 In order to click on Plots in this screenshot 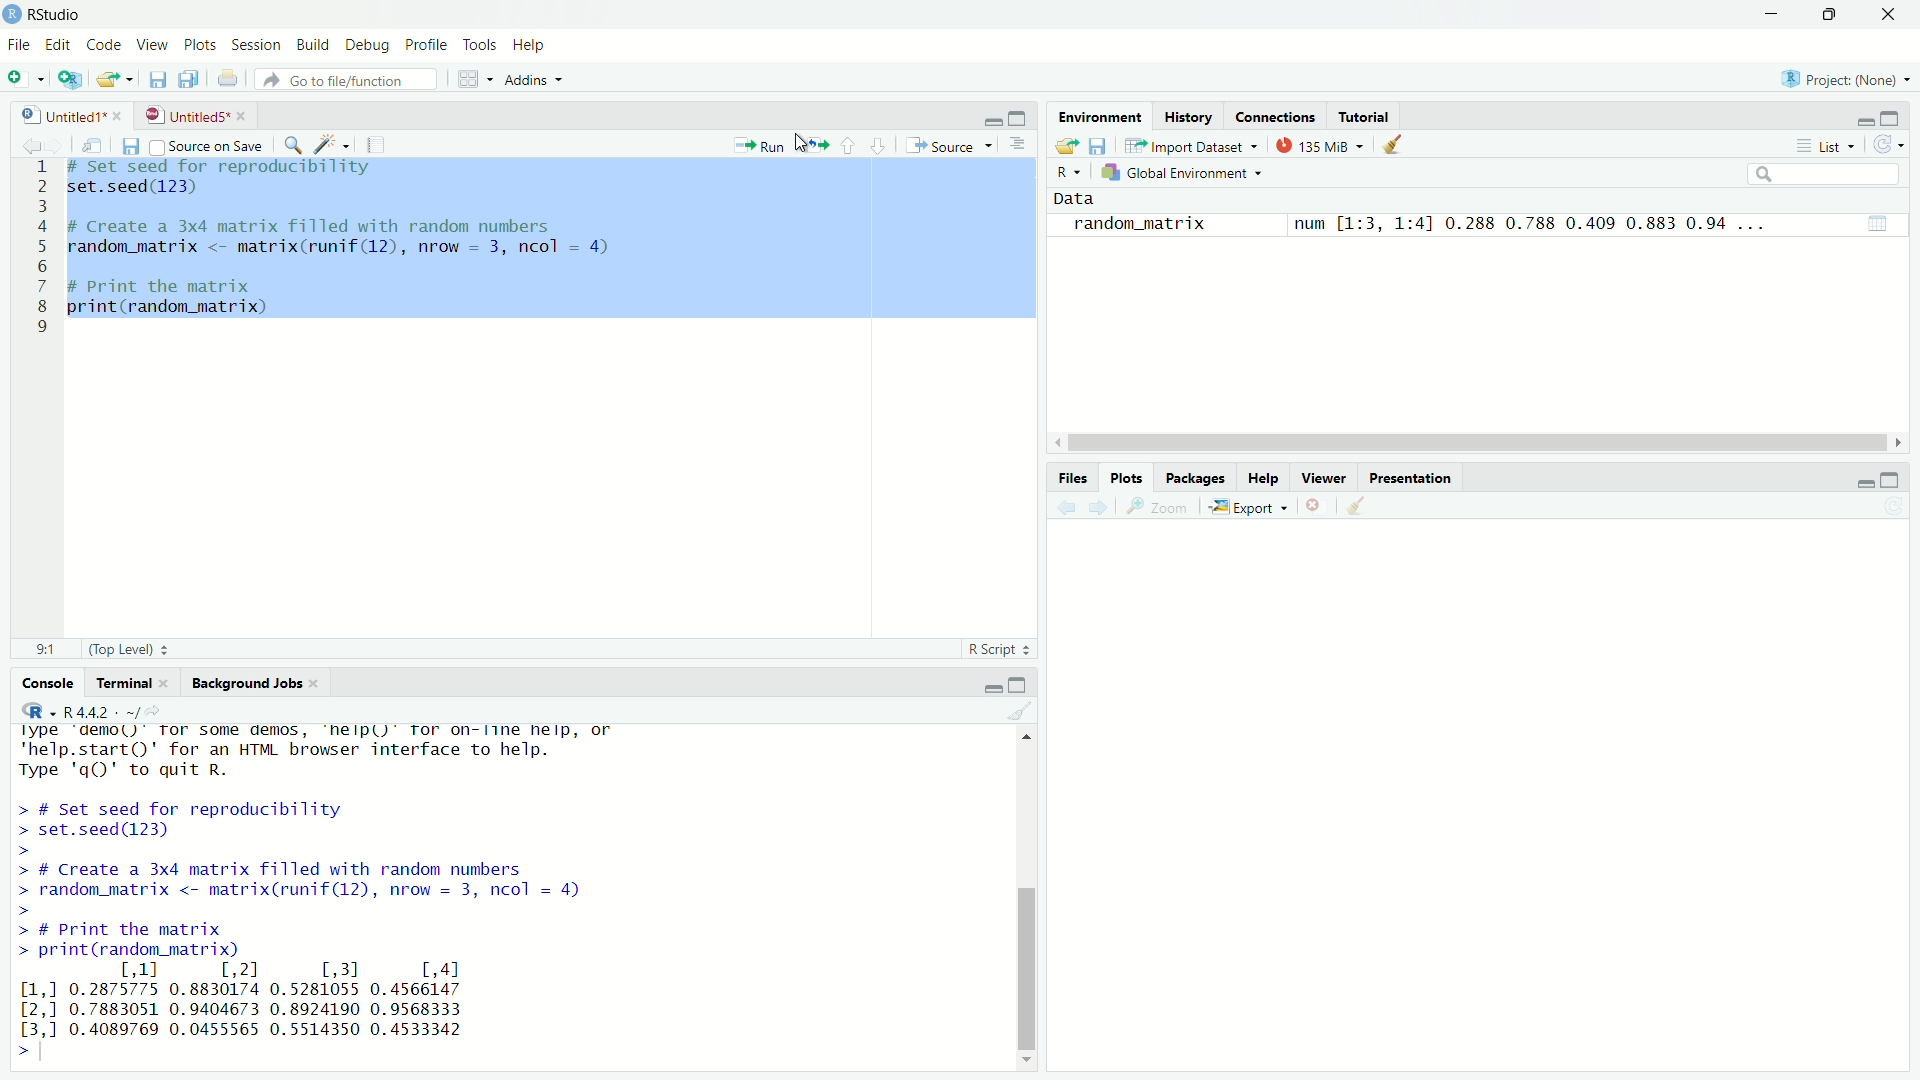, I will do `click(1130, 481)`.